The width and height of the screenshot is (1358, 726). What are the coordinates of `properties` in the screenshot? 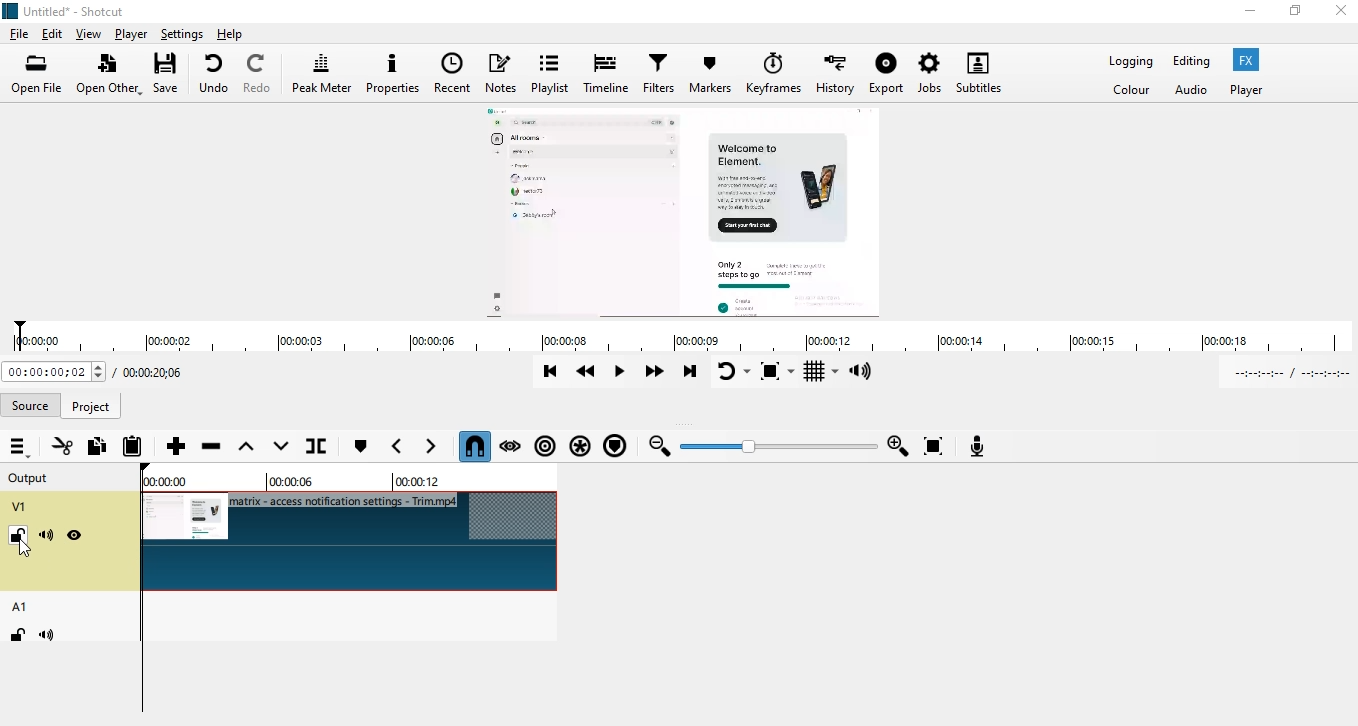 It's located at (394, 72).